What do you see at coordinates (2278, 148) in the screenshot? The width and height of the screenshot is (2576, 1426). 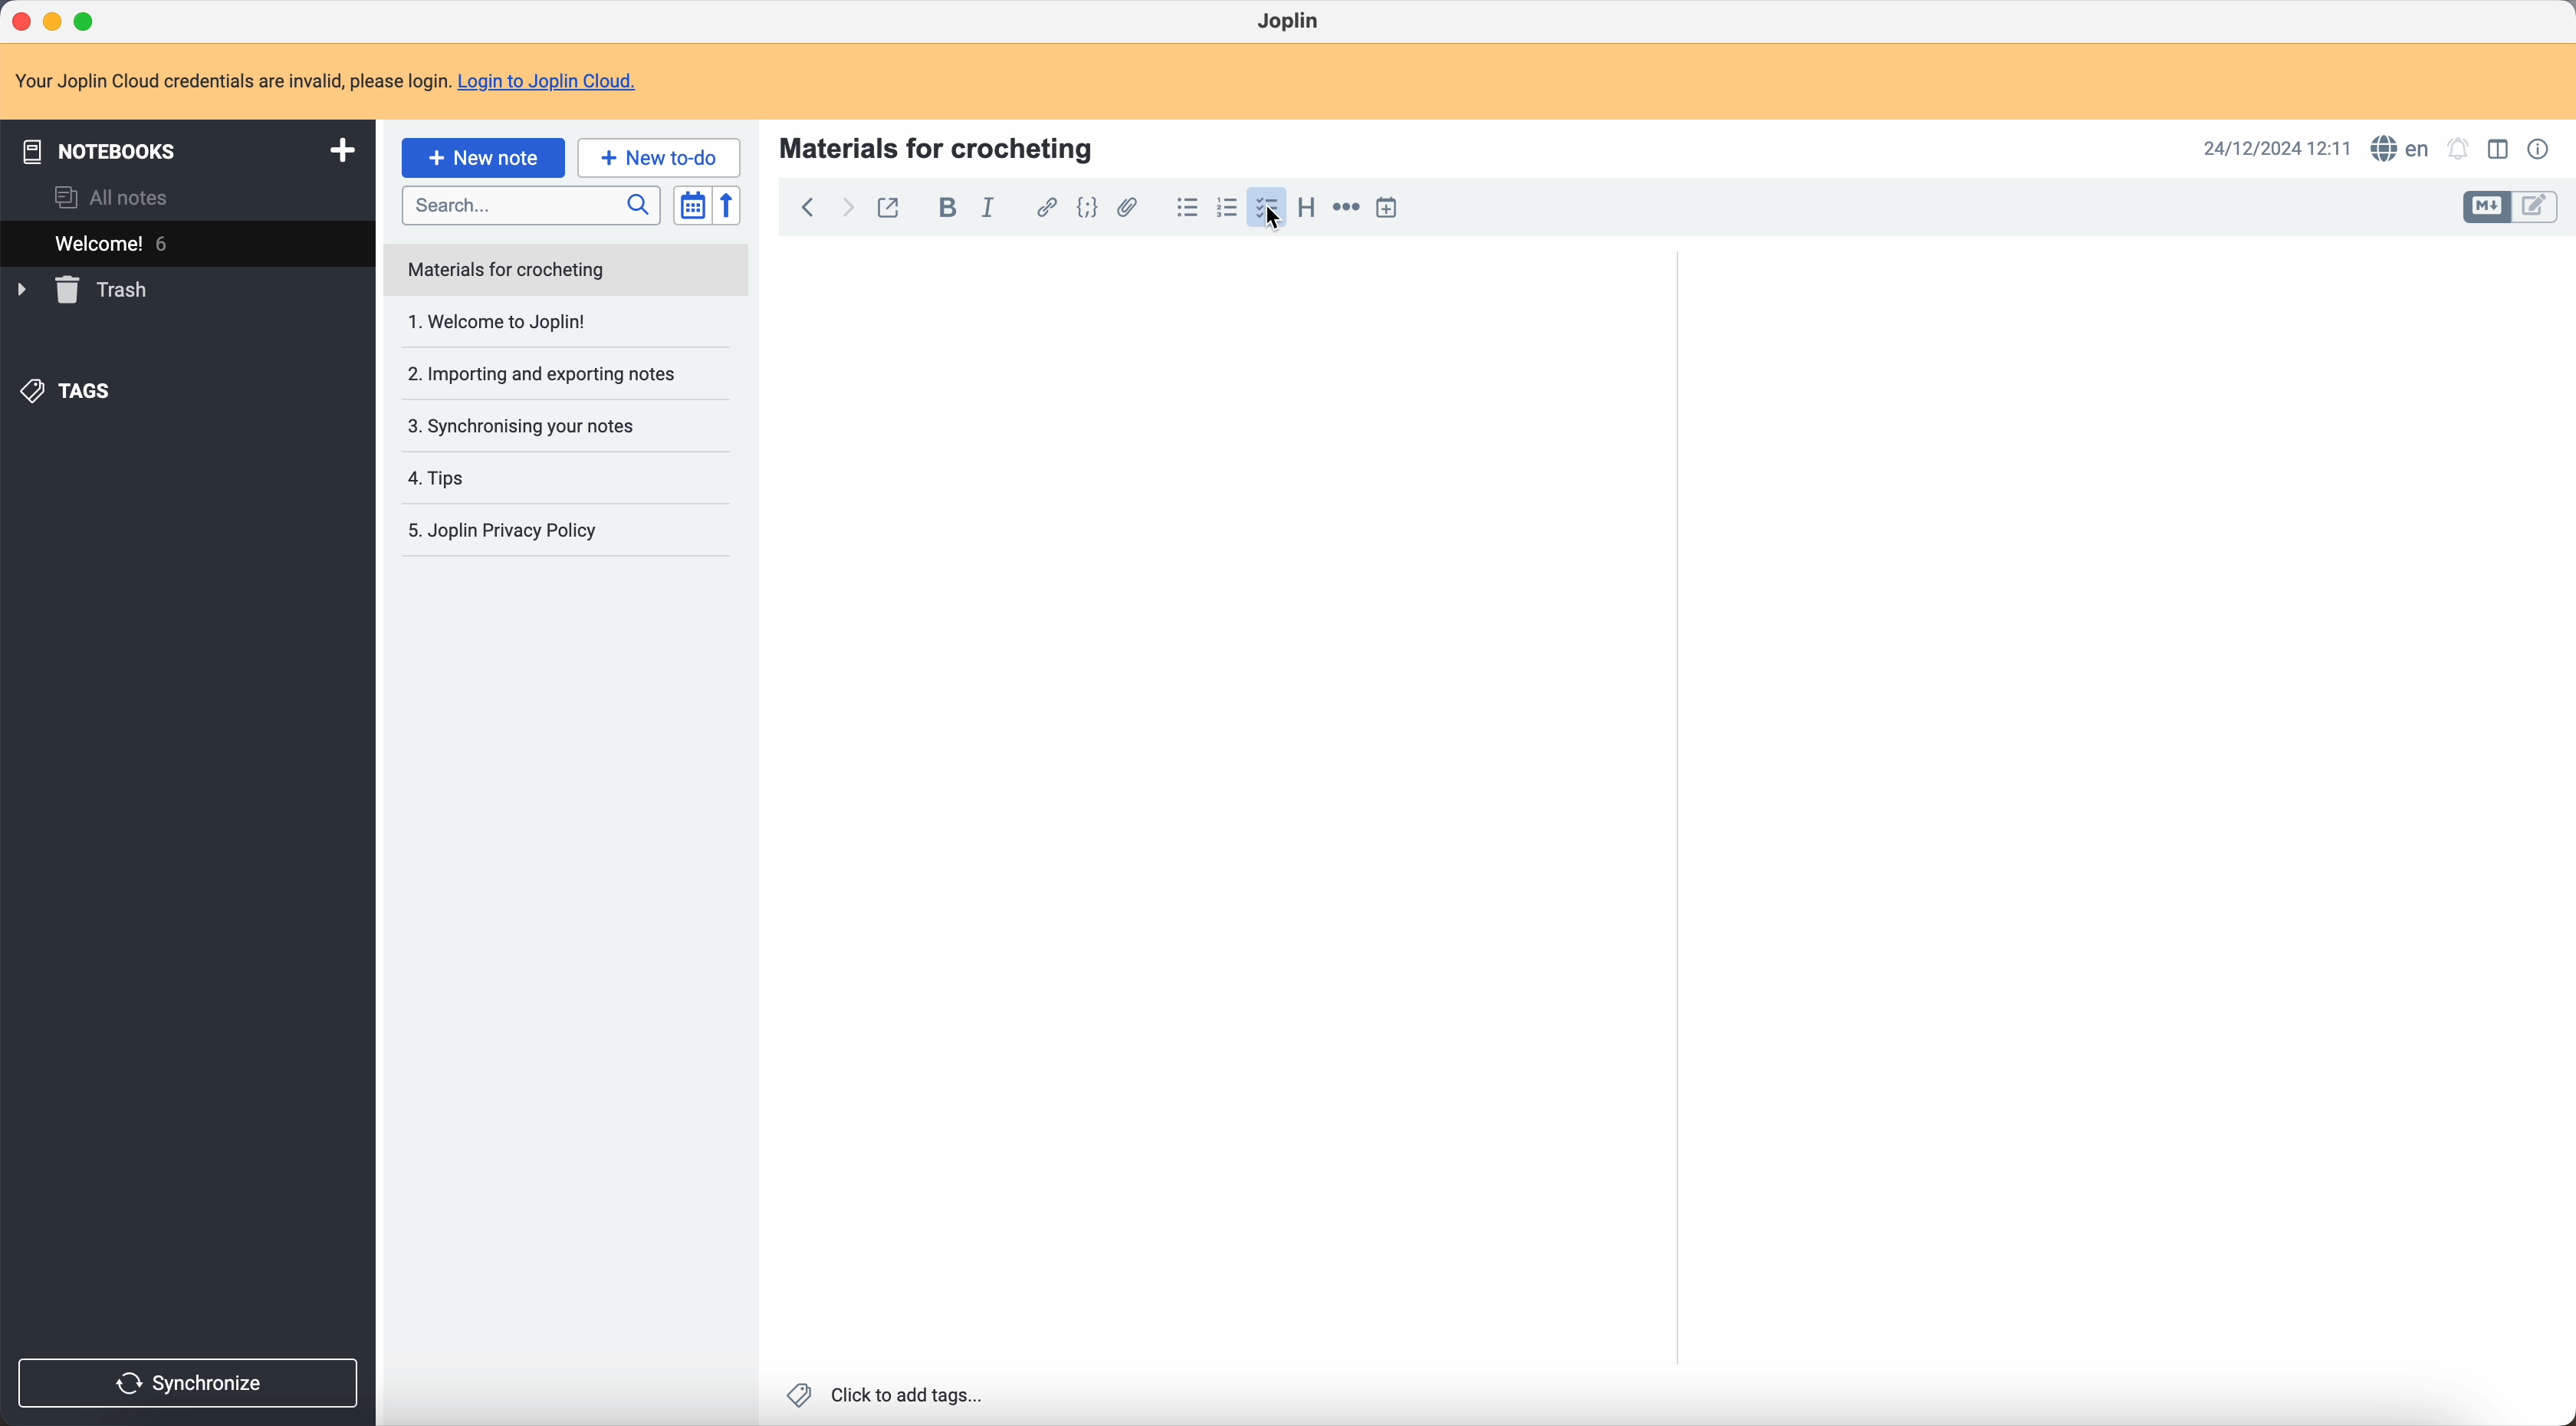 I see `date and hour` at bounding box center [2278, 148].